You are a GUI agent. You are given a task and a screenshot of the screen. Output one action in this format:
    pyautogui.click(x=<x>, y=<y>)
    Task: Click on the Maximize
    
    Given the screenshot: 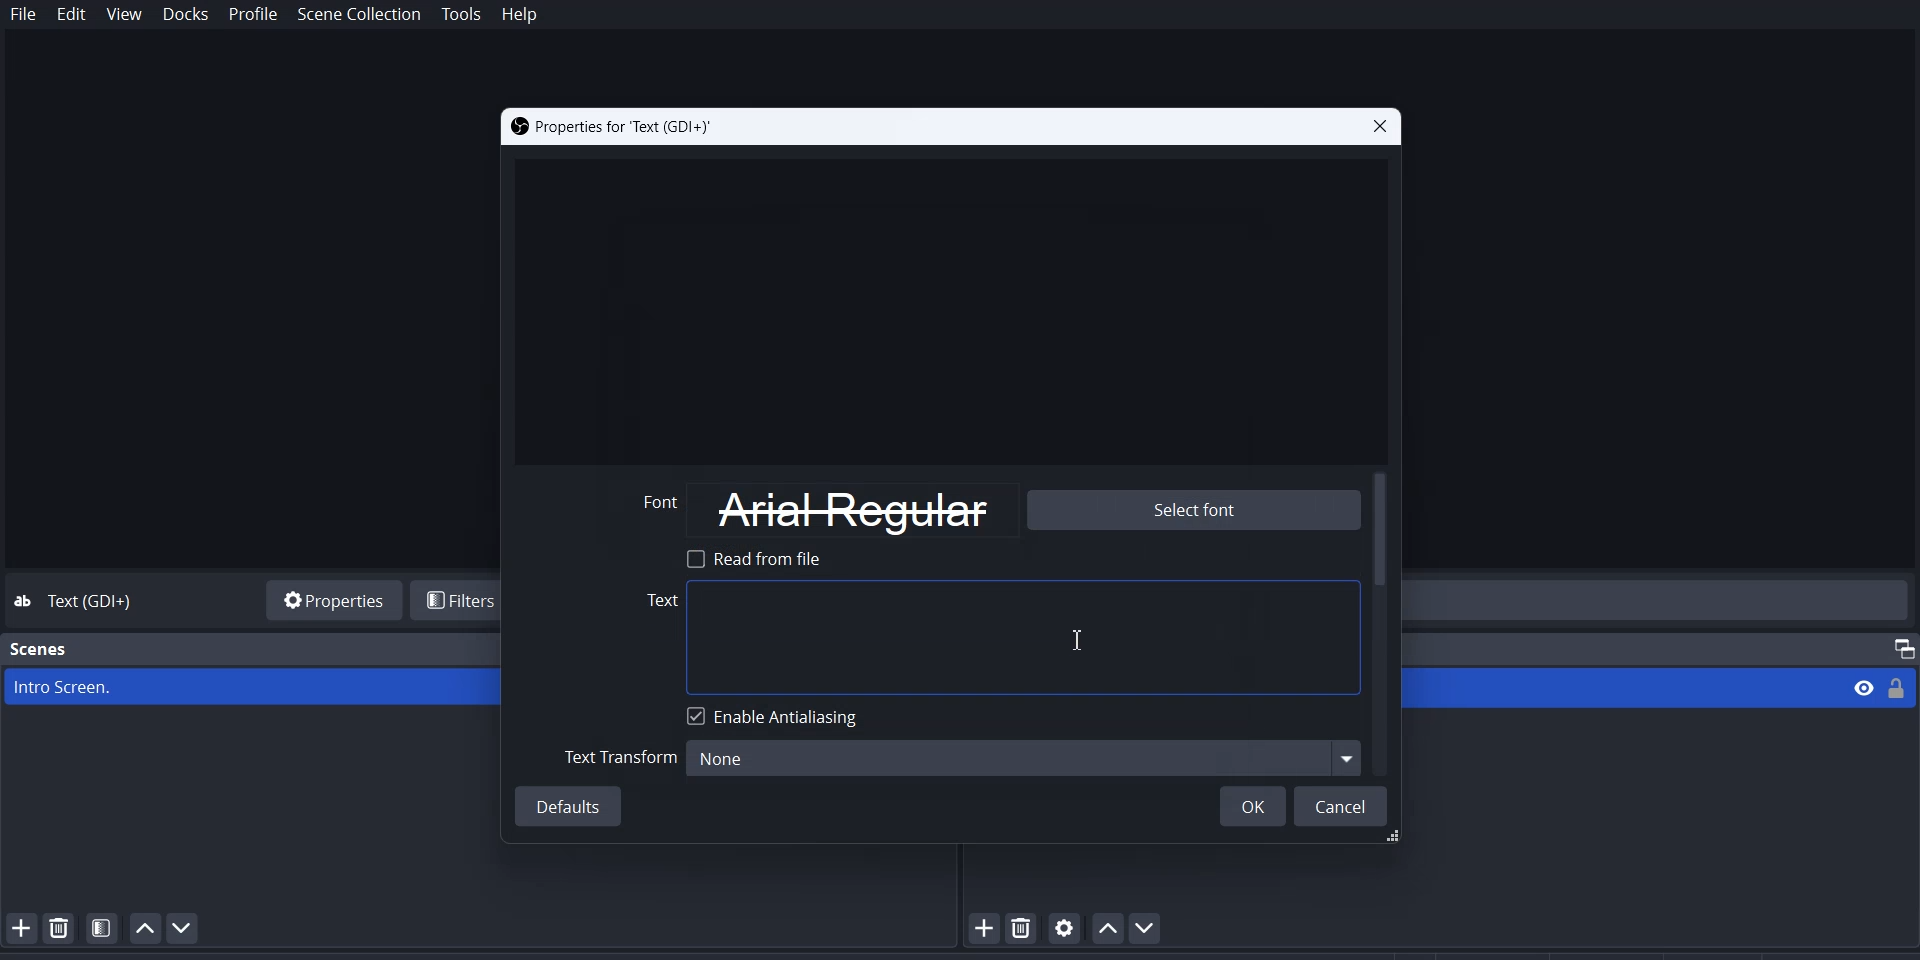 What is the action you would take?
    pyautogui.click(x=1895, y=645)
    